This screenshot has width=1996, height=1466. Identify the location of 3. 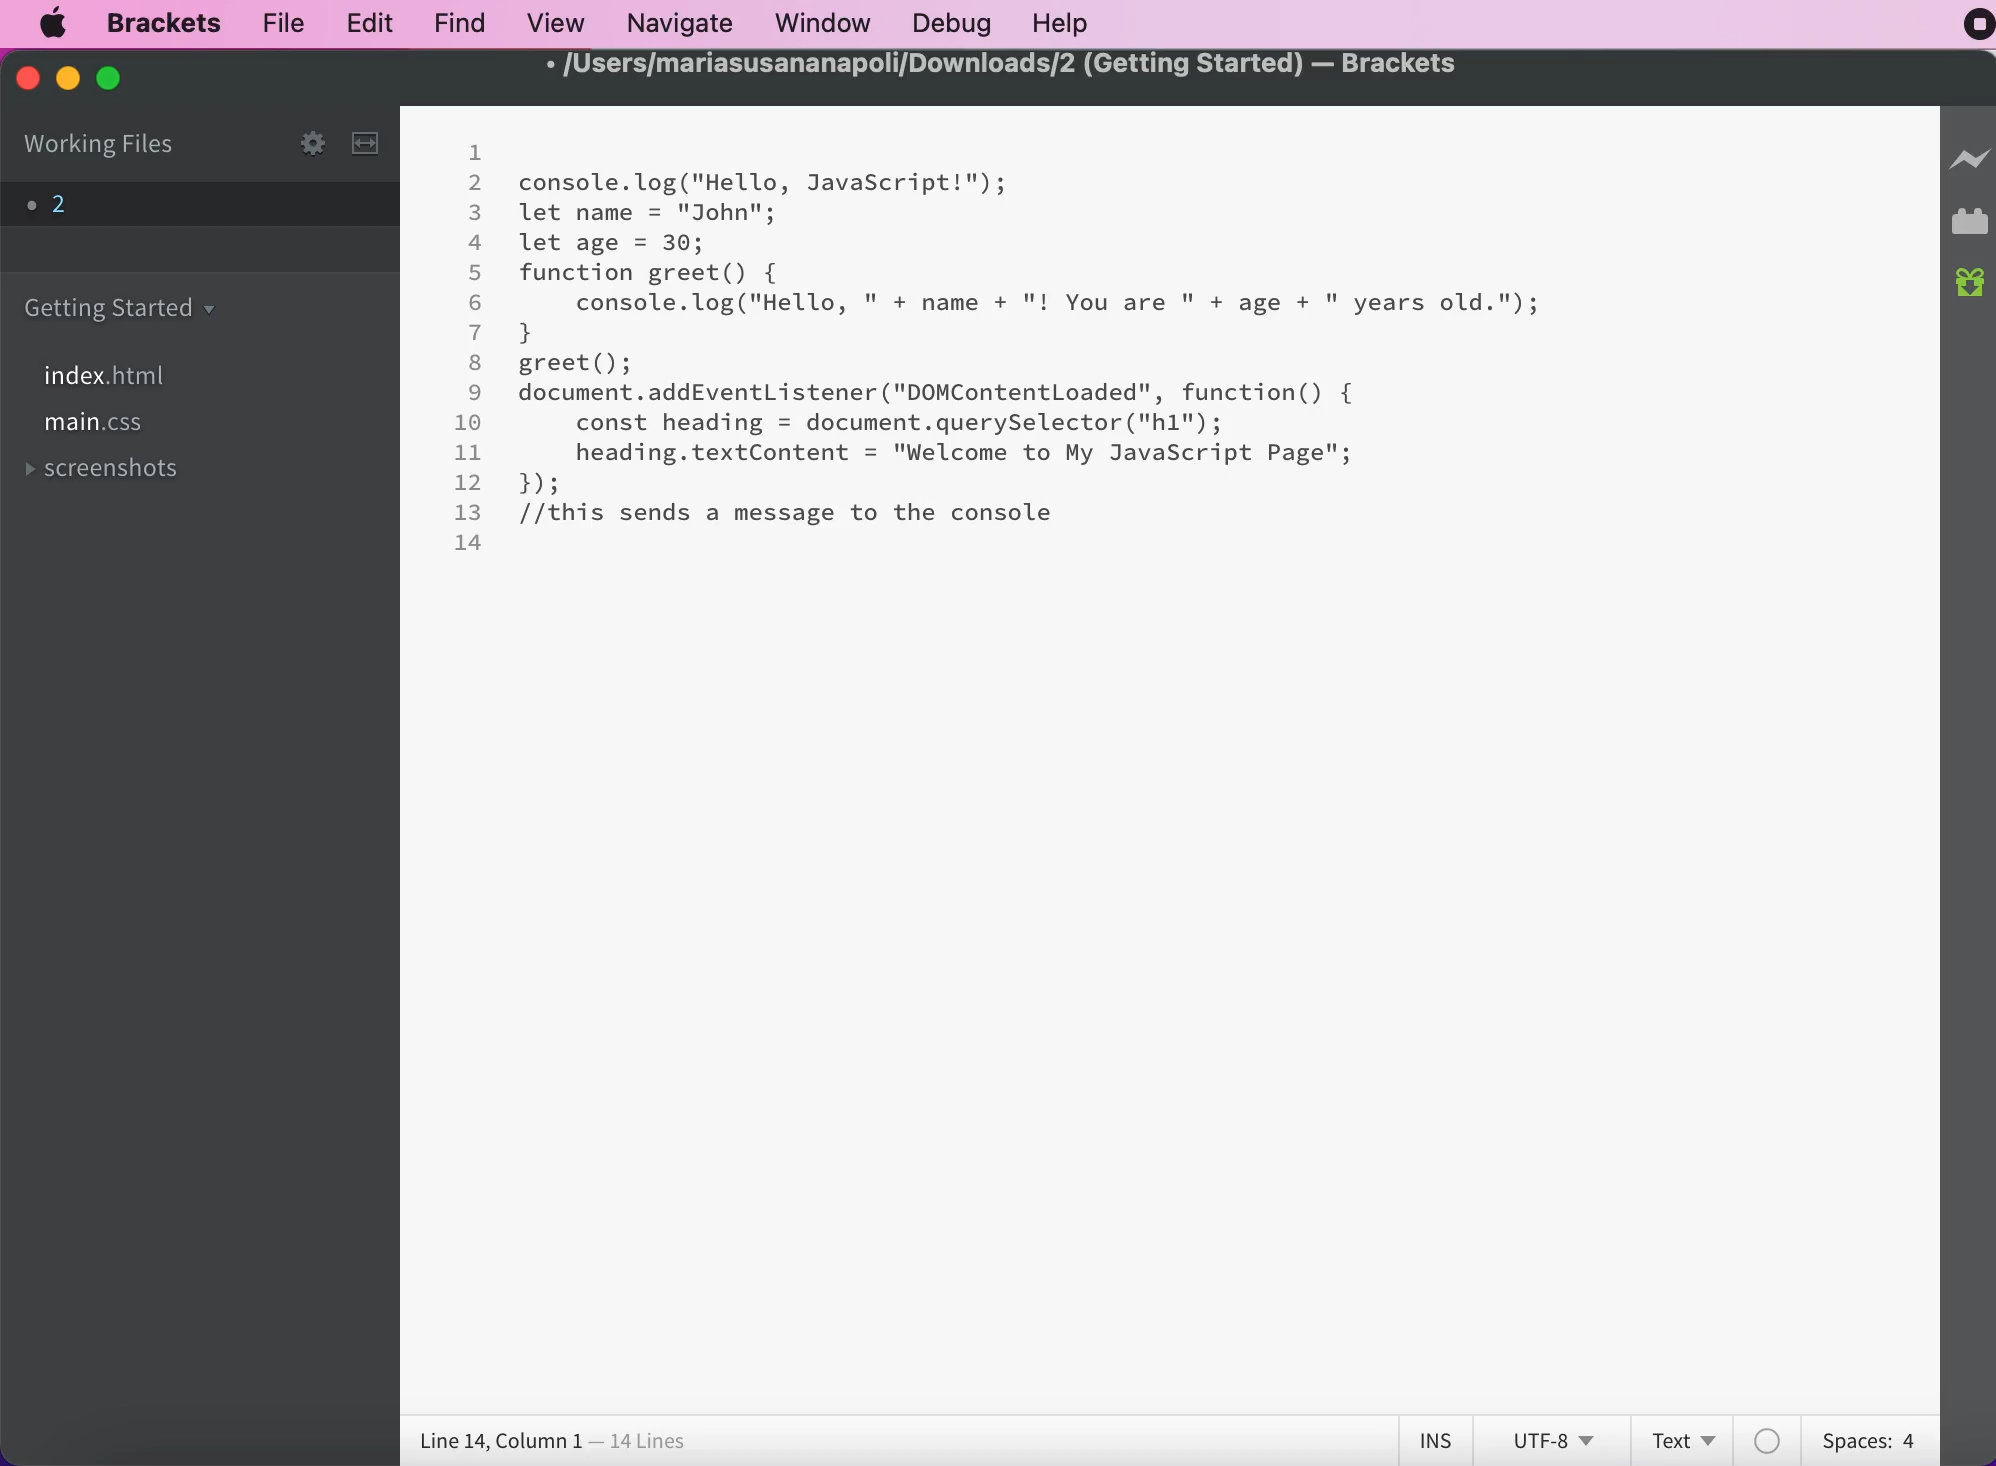
(476, 214).